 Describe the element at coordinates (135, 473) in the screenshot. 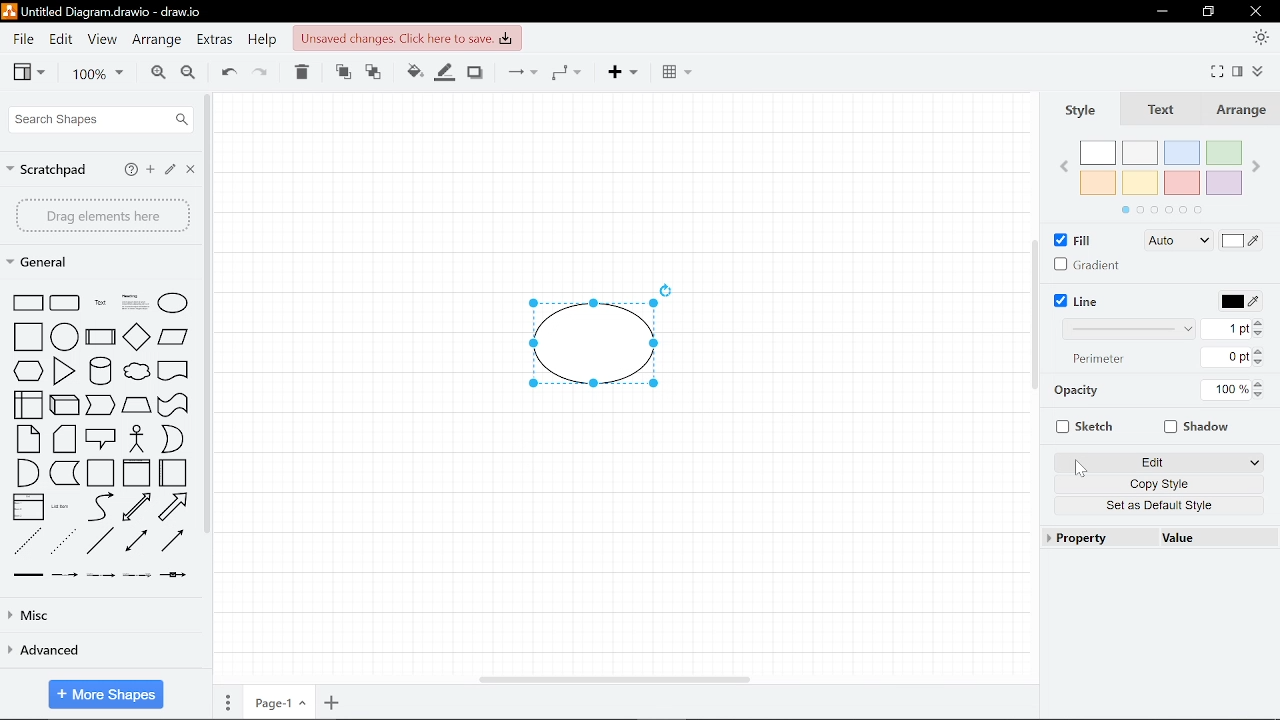

I see `vertical container` at that location.